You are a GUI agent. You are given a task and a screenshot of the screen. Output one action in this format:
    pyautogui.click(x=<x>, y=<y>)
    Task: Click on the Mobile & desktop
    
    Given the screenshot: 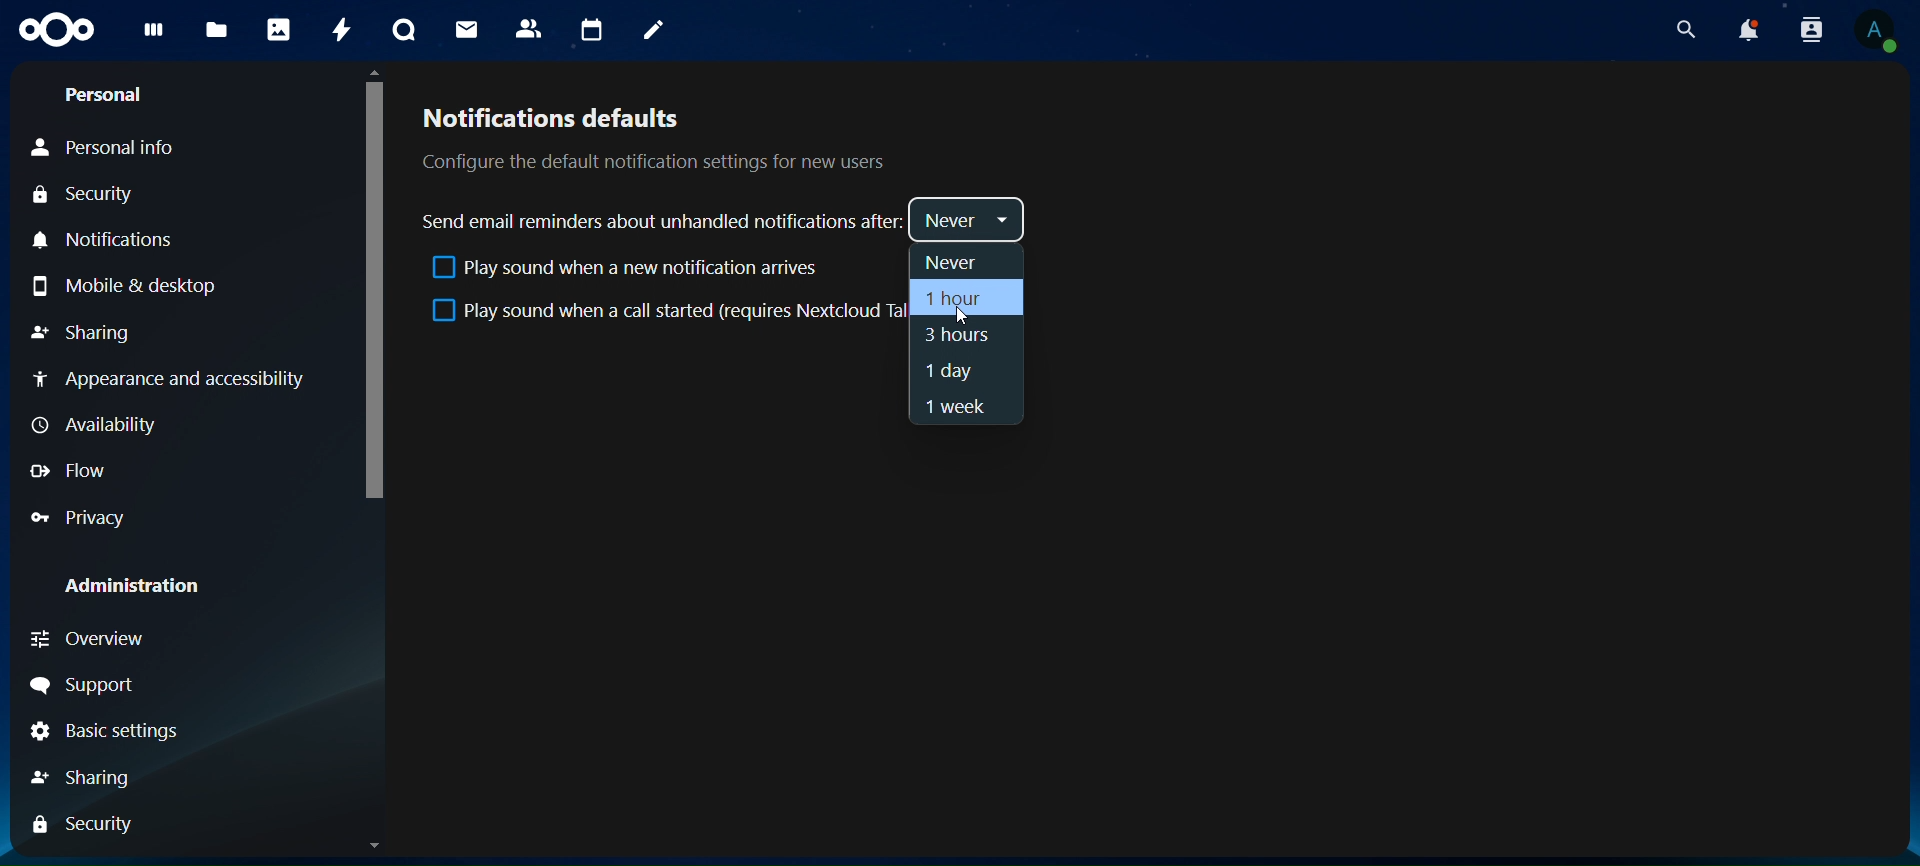 What is the action you would take?
    pyautogui.click(x=125, y=285)
    